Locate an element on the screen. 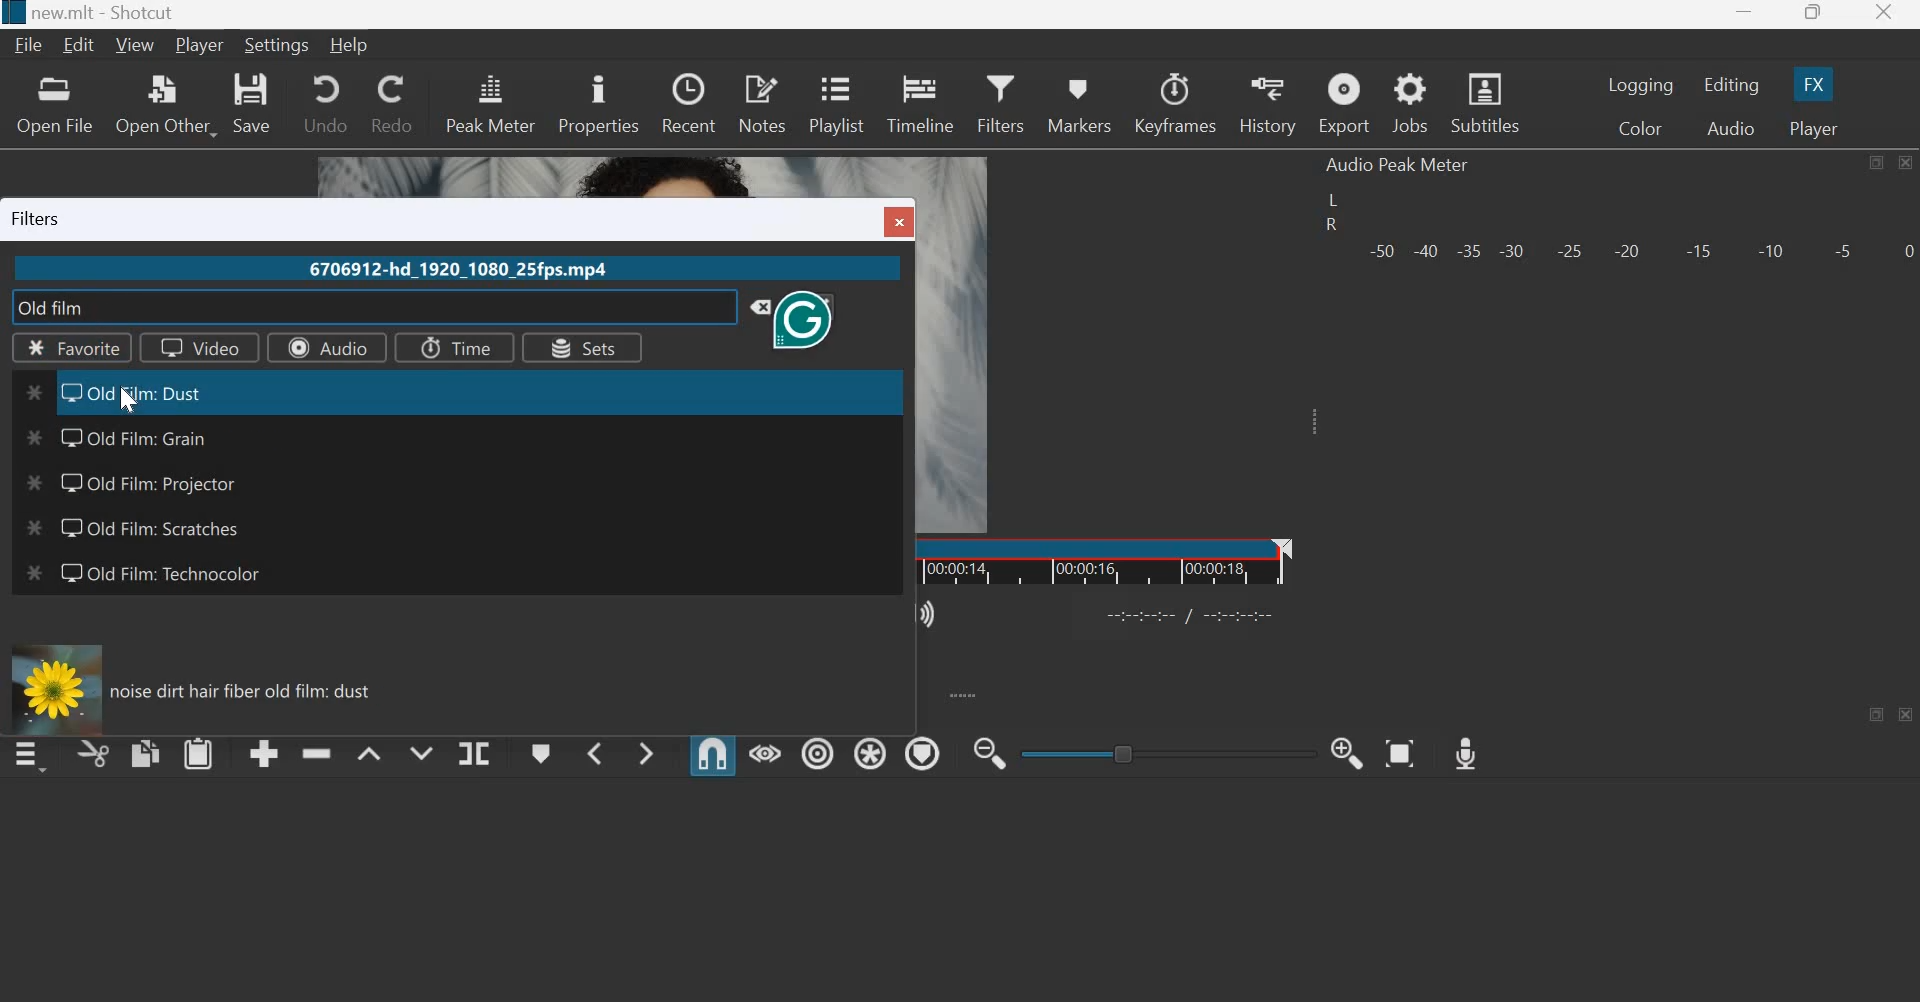 Image resolution: width=1920 pixels, height=1002 pixels. maximize is located at coordinates (1879, 714).